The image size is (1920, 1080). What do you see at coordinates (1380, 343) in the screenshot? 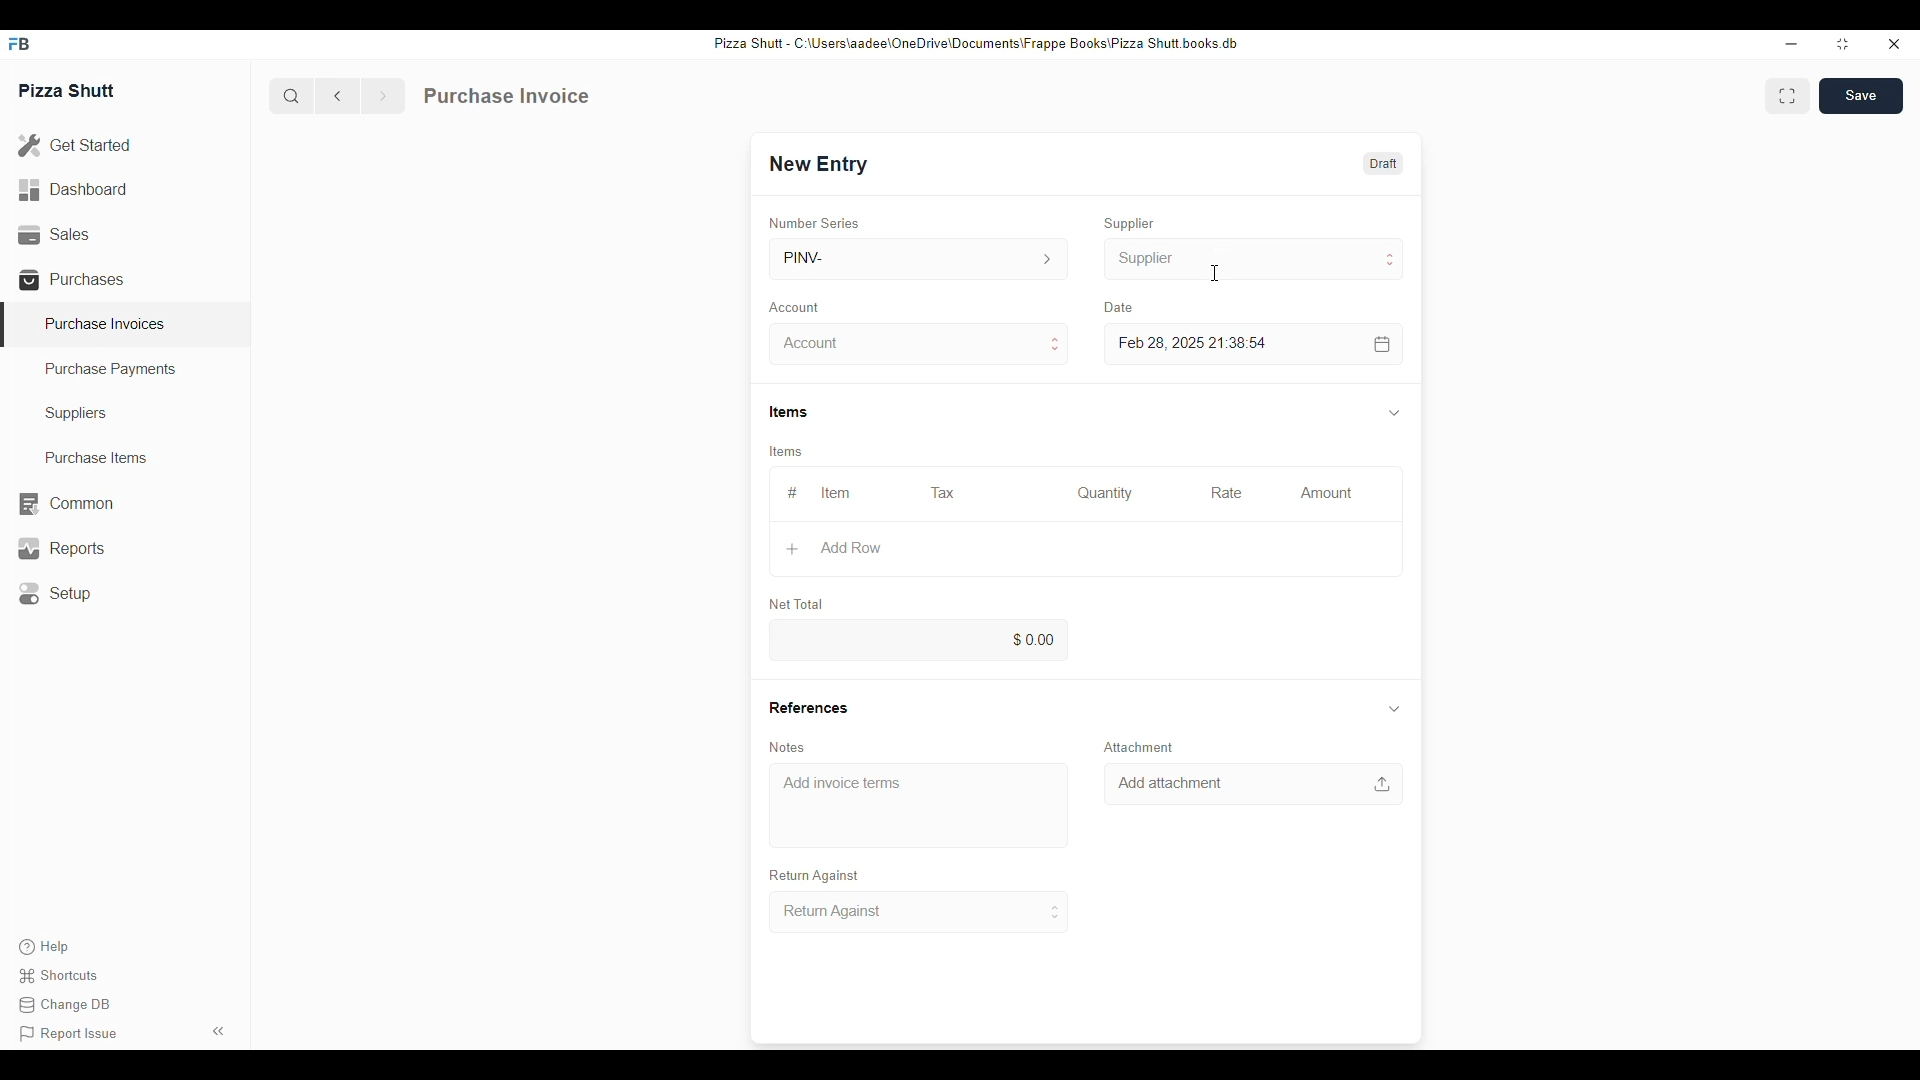
I see `calendar` at bounding box center [1380, 343].